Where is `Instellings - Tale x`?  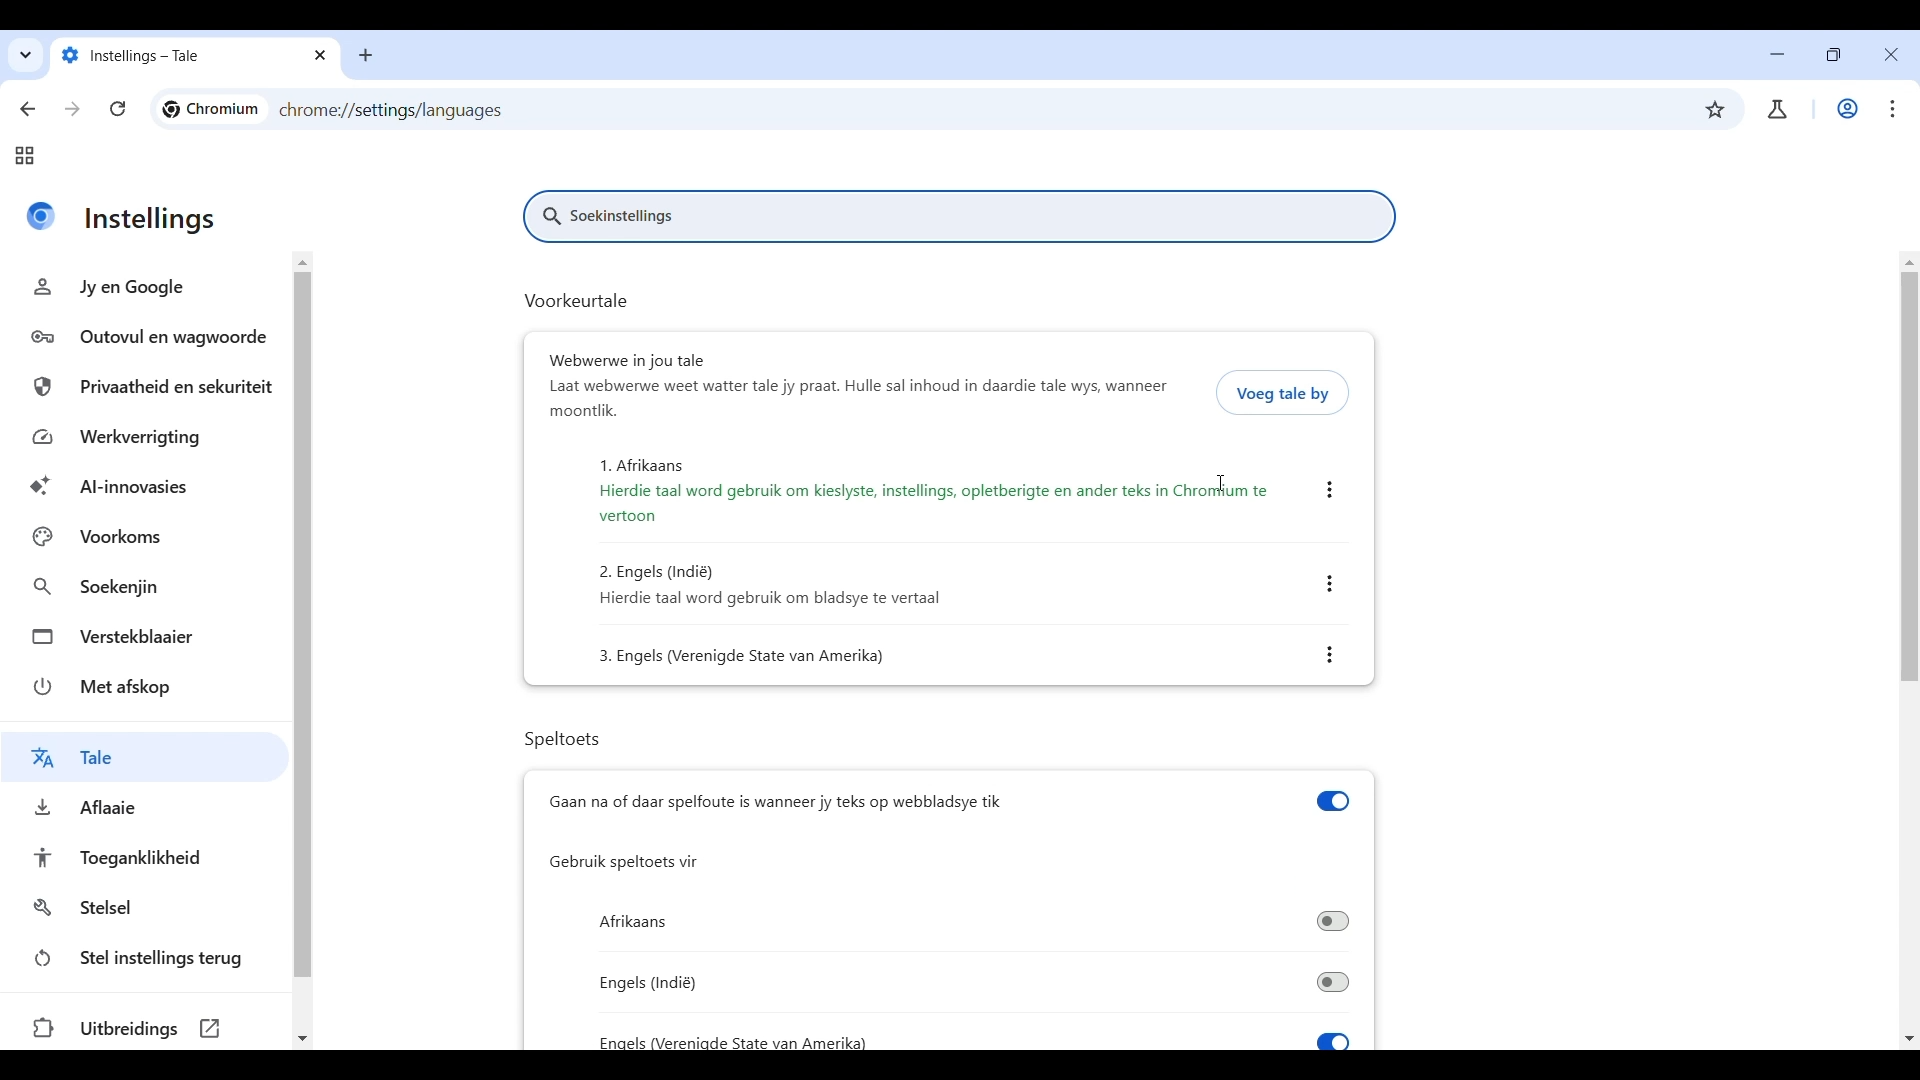
Instellings - Tale x is located at coordinates (178, 58).